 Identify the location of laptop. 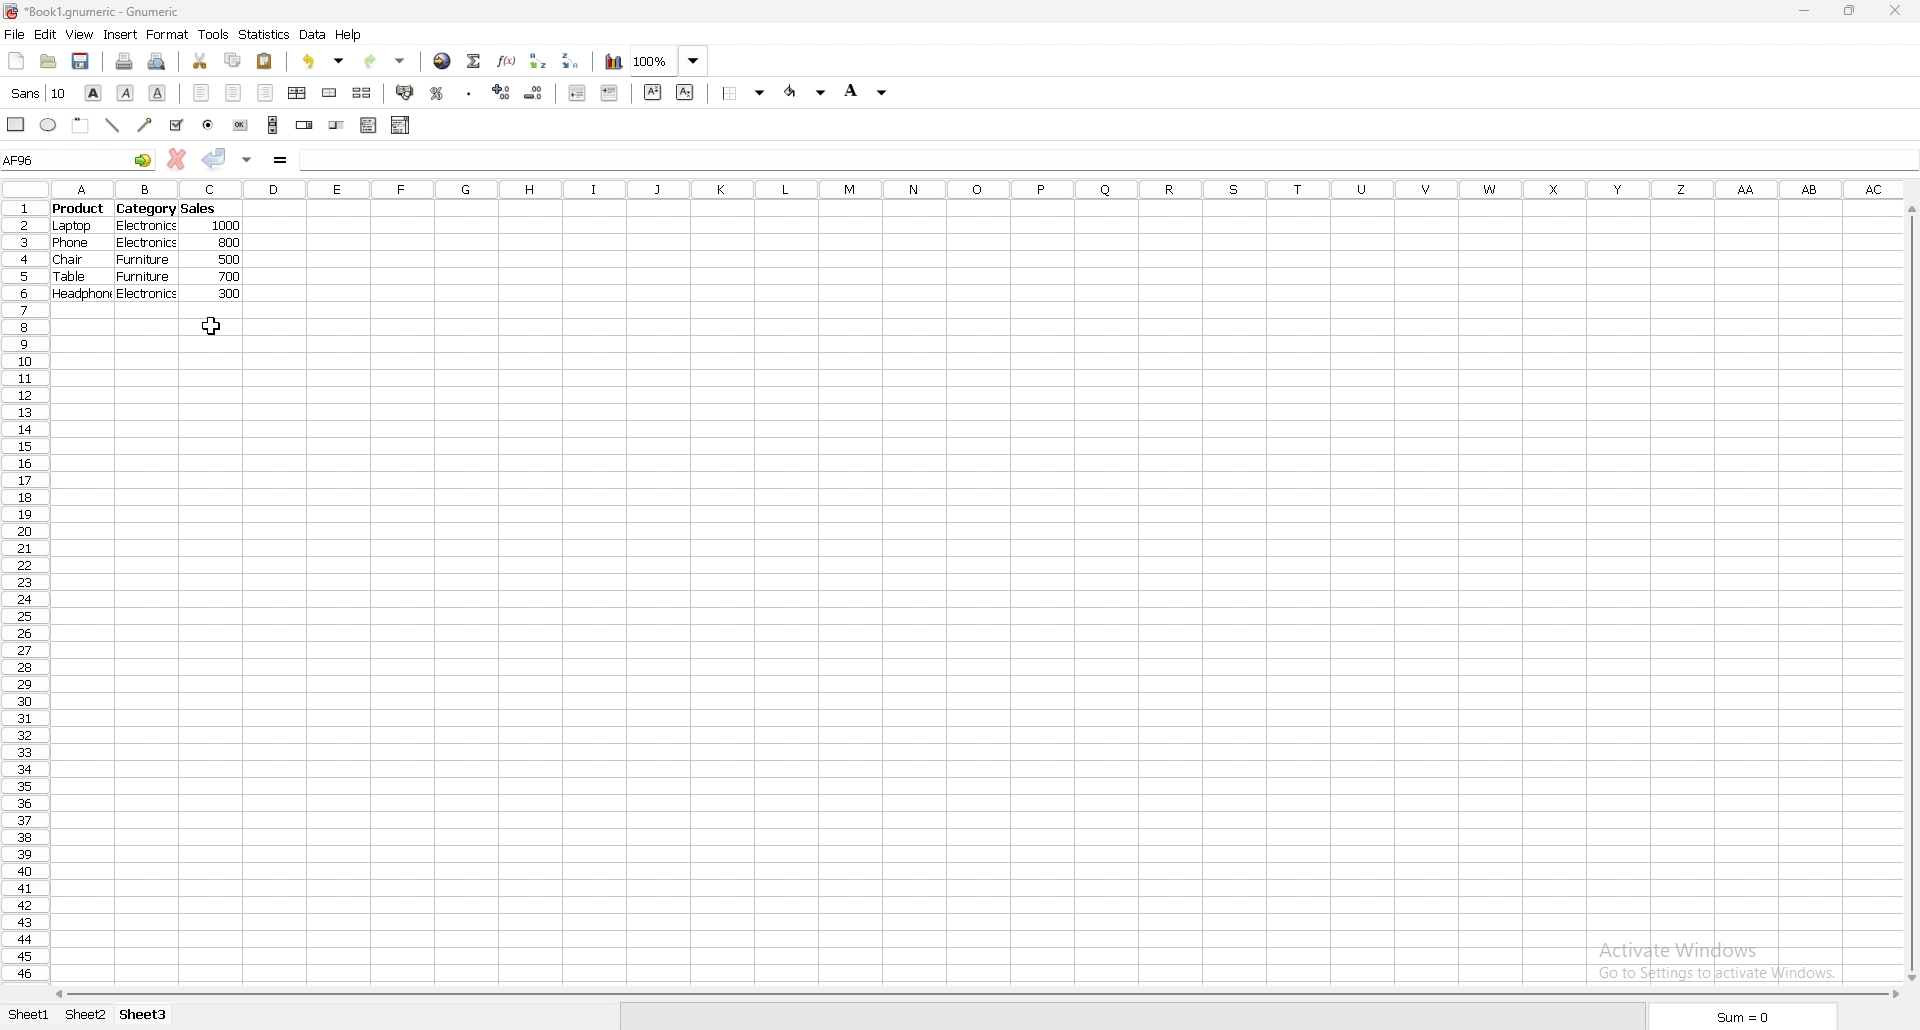
(76, 226).